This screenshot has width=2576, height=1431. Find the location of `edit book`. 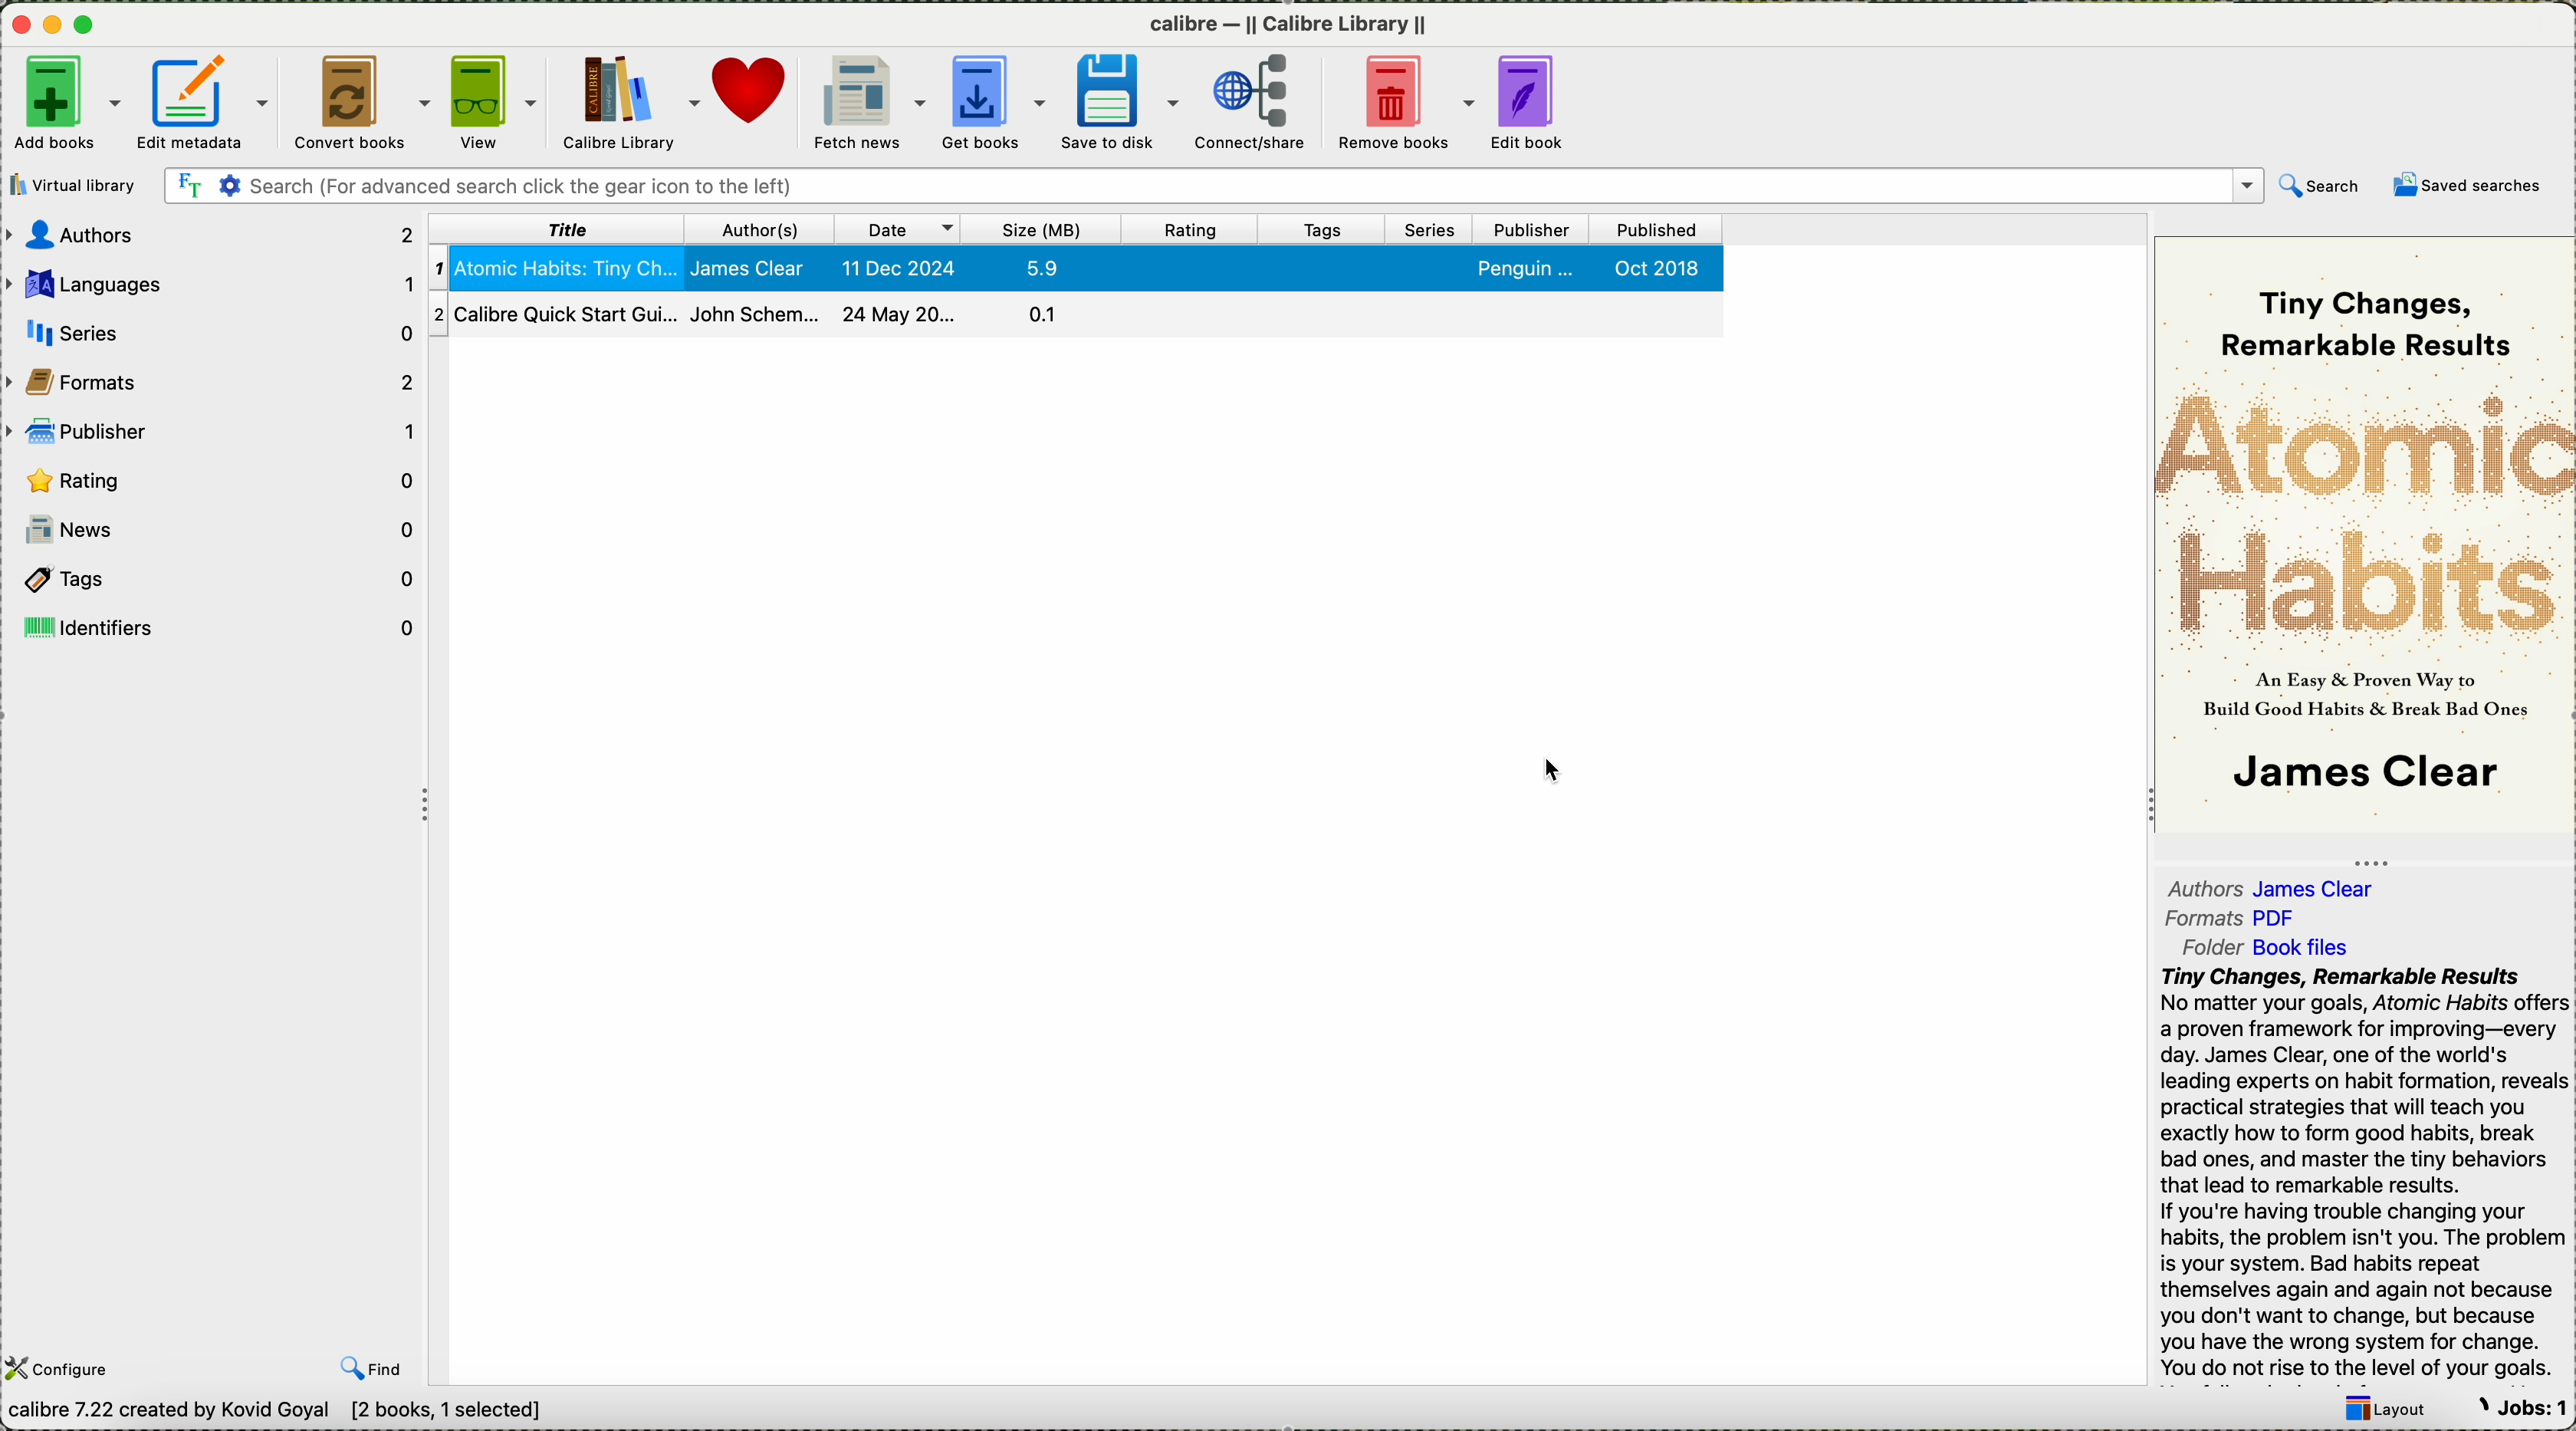

edit book is located at coordinates (1541, 101).